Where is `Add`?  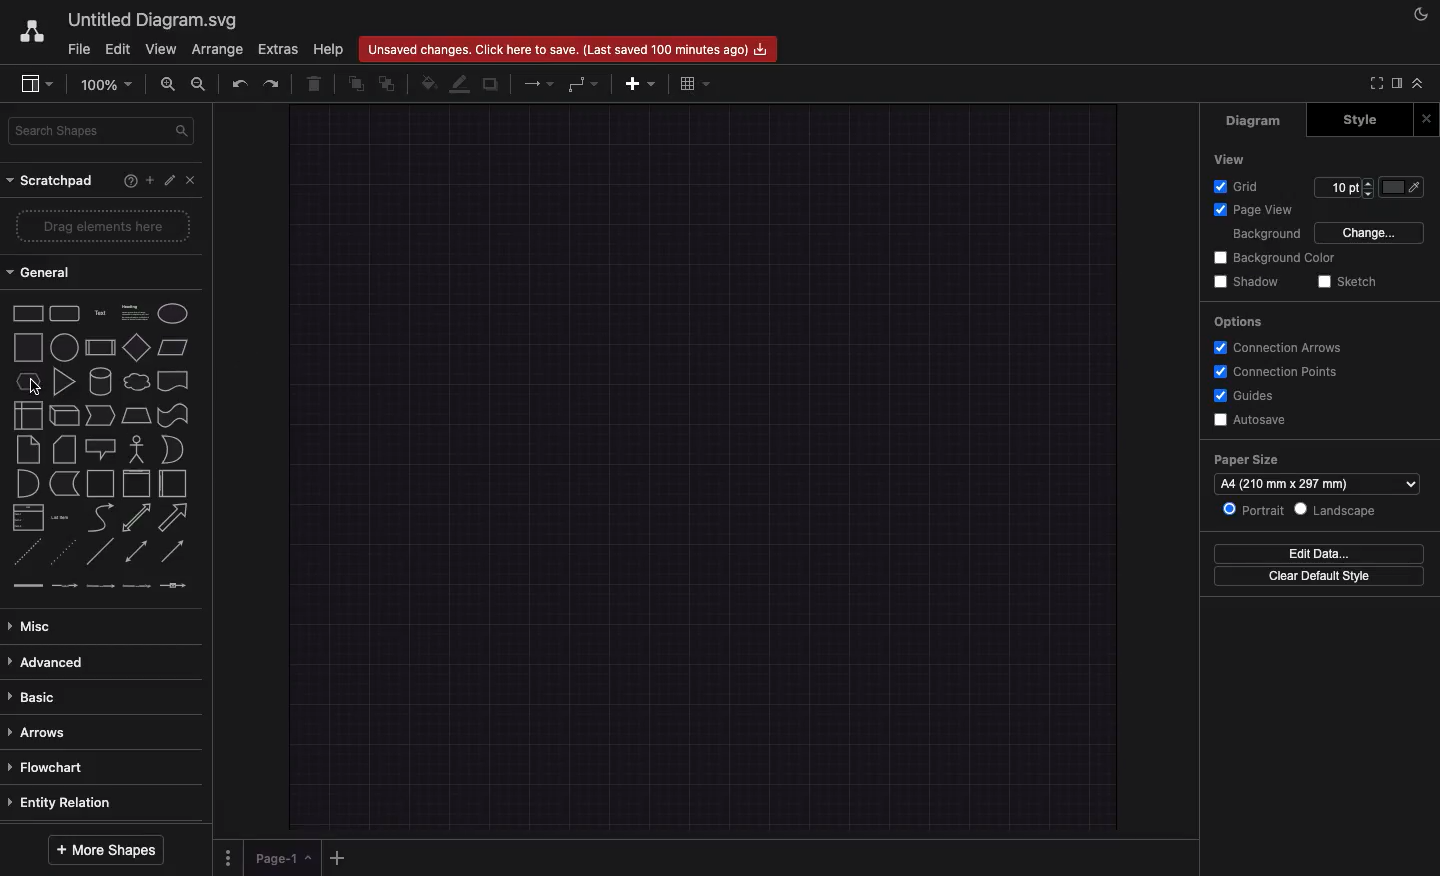
Add is located at coordinates (338, 858).